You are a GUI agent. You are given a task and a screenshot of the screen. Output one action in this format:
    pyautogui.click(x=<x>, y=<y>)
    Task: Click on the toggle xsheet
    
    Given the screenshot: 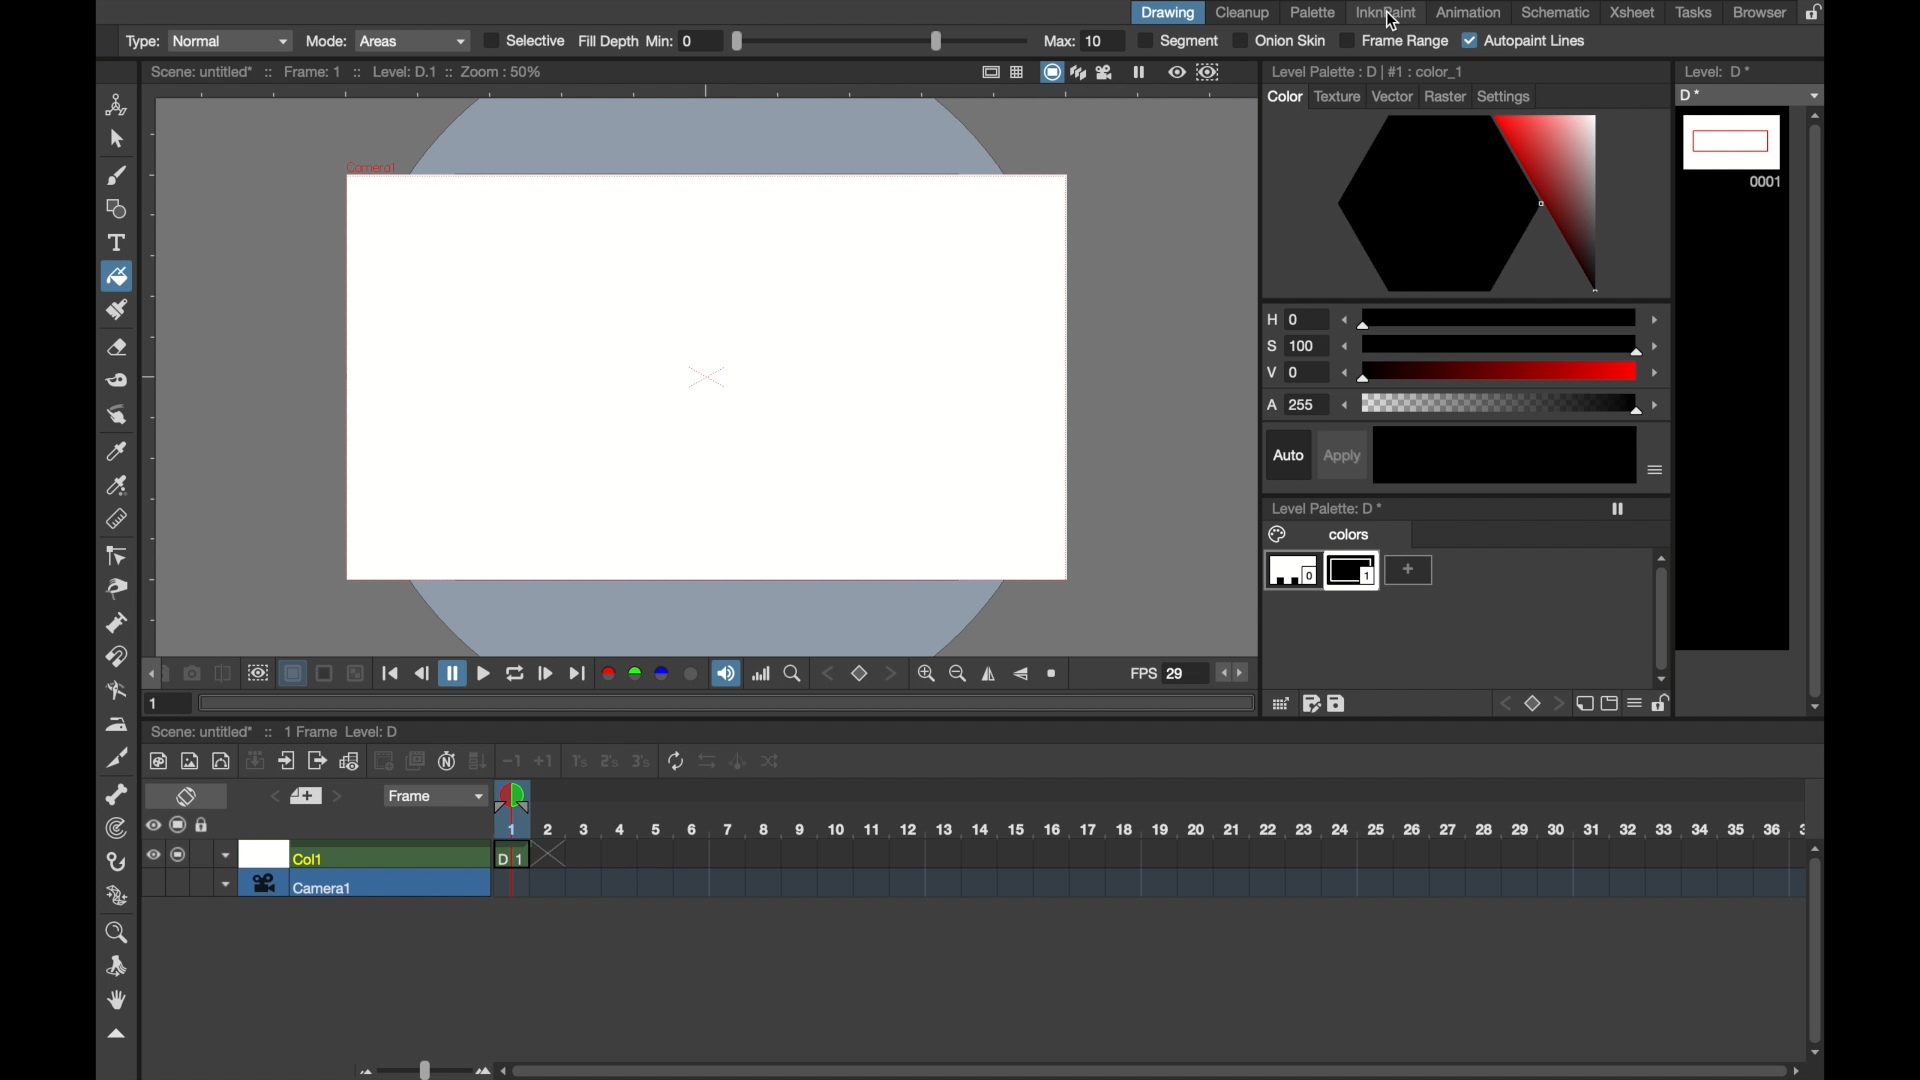 What is the action you would take?
    pyautogui.click(x=188, y=796)
    